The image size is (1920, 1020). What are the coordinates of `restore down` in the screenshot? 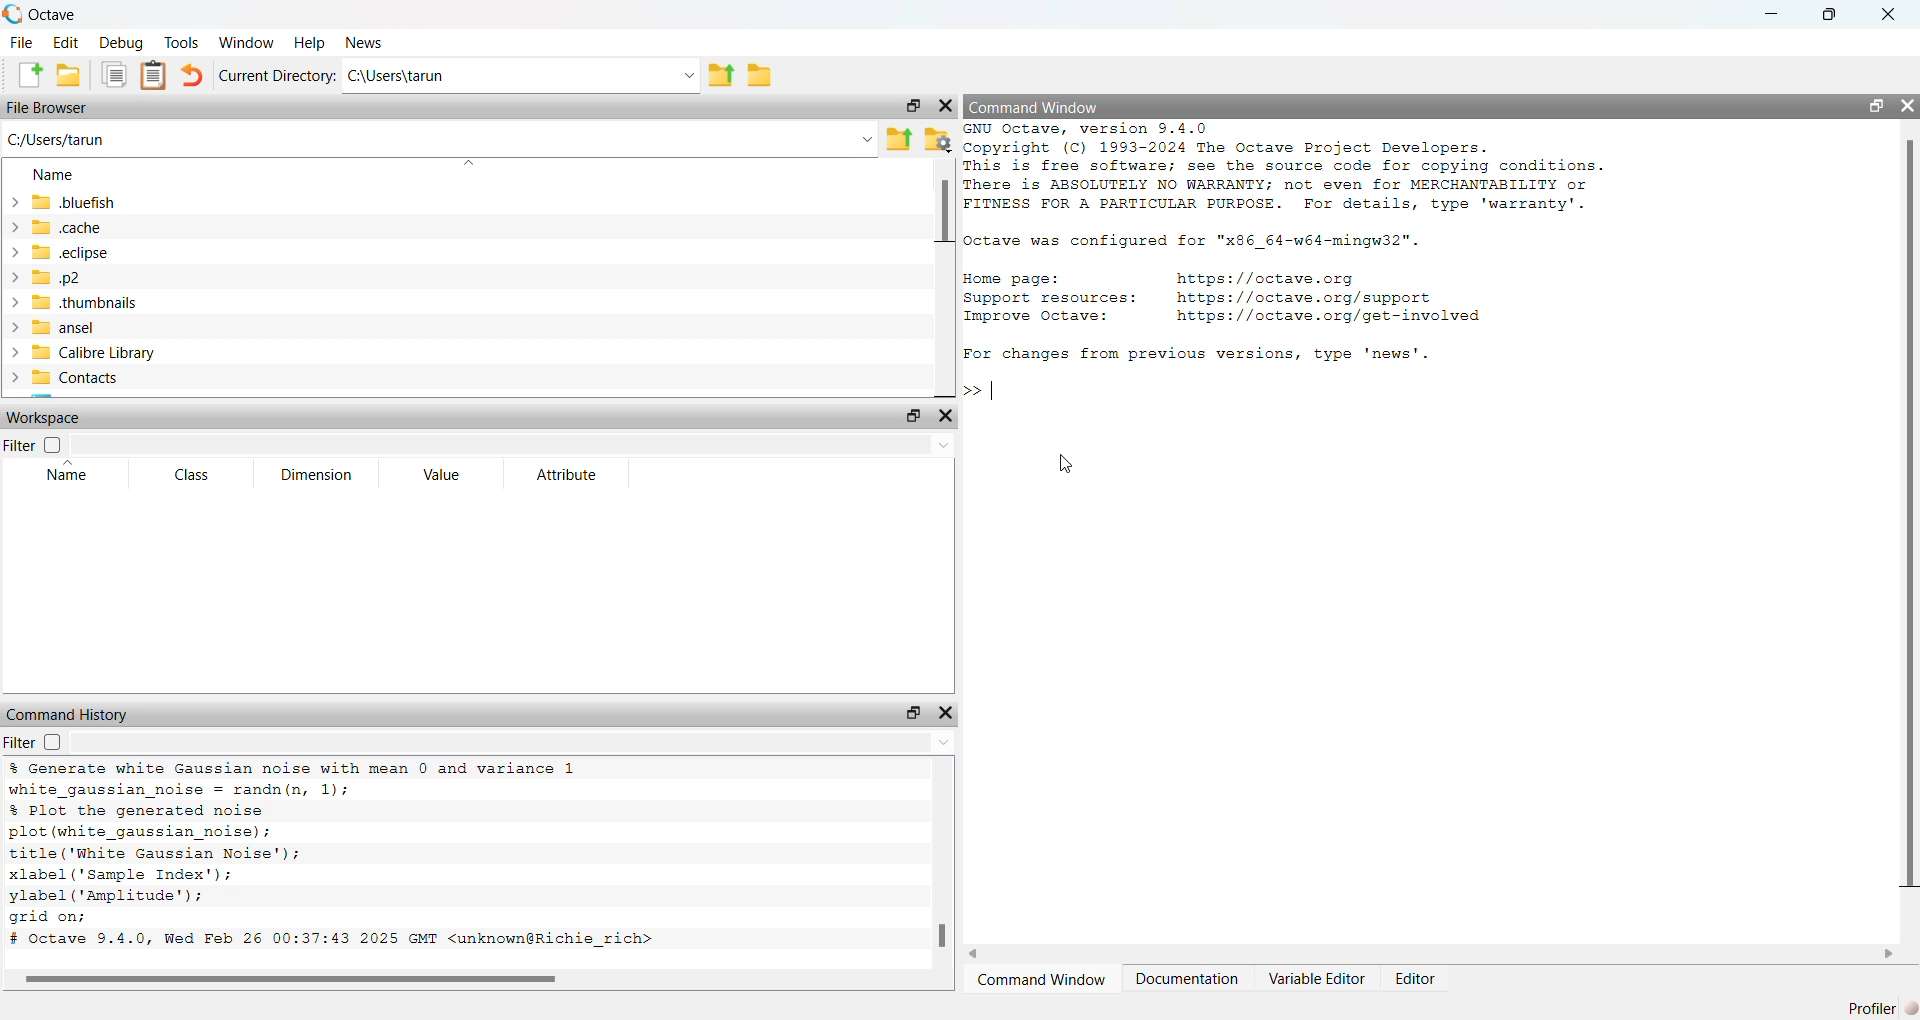 It's located at (1829, 14).